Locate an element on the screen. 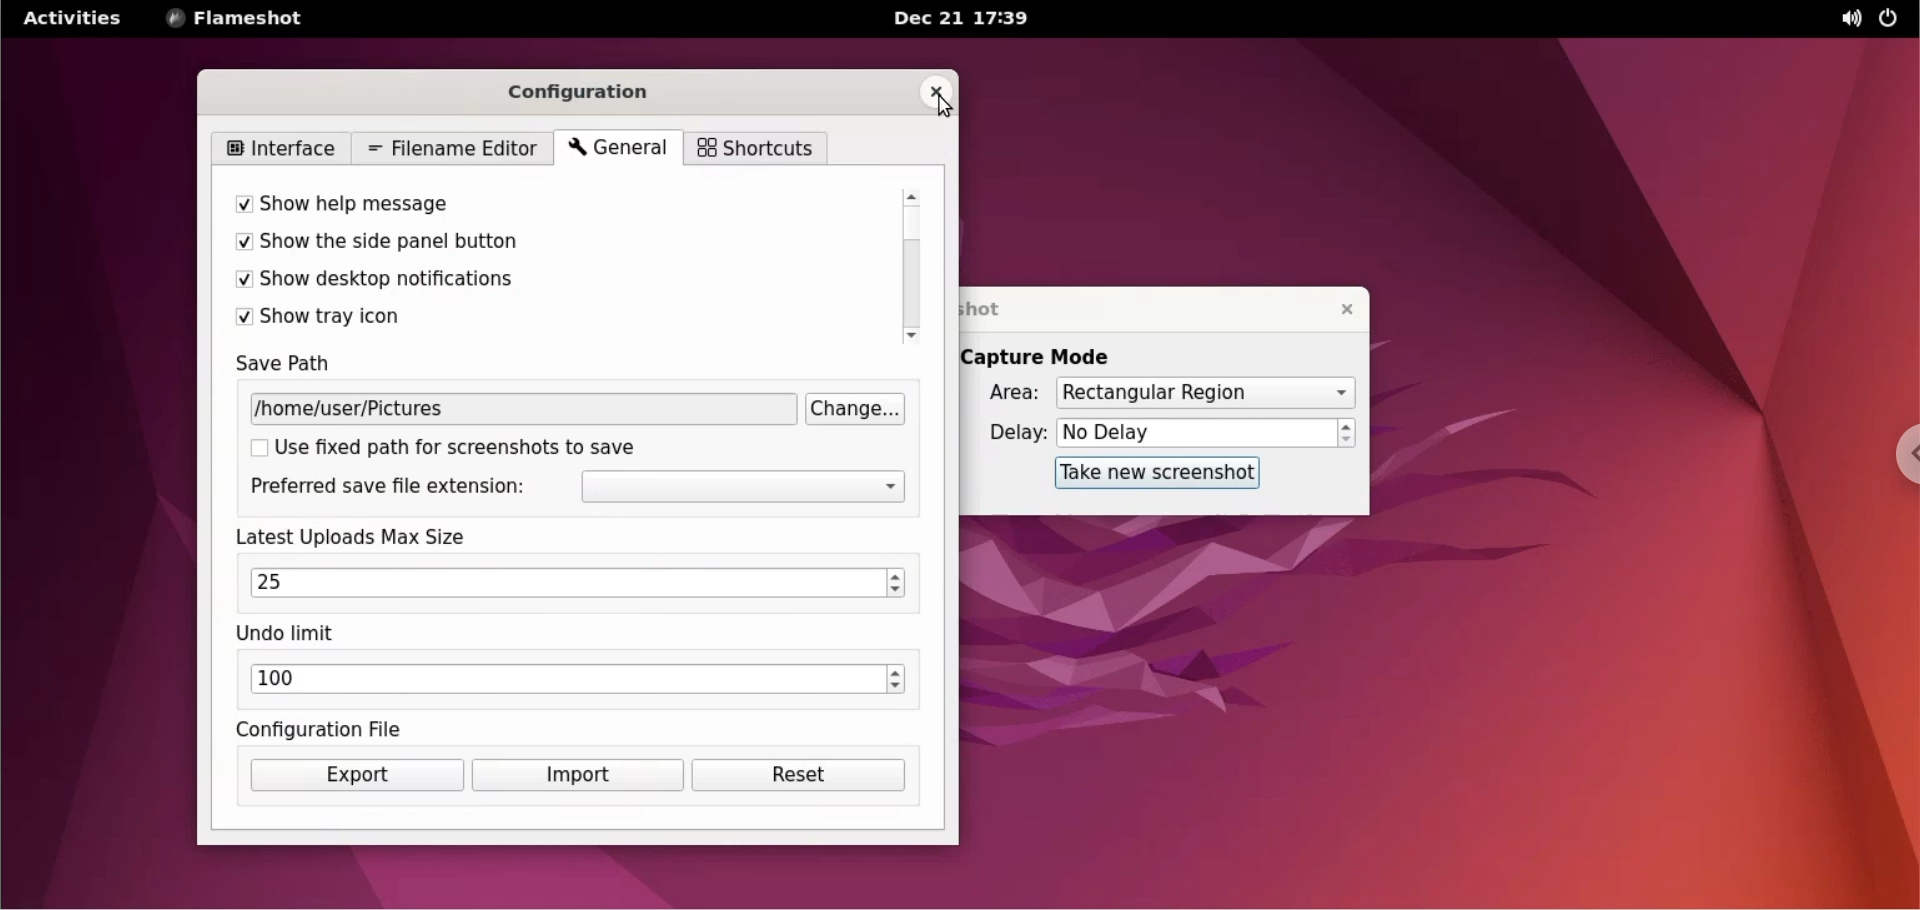 This screenshot has width=1920, height=910. sound options is located at coordinates (1843, 18).